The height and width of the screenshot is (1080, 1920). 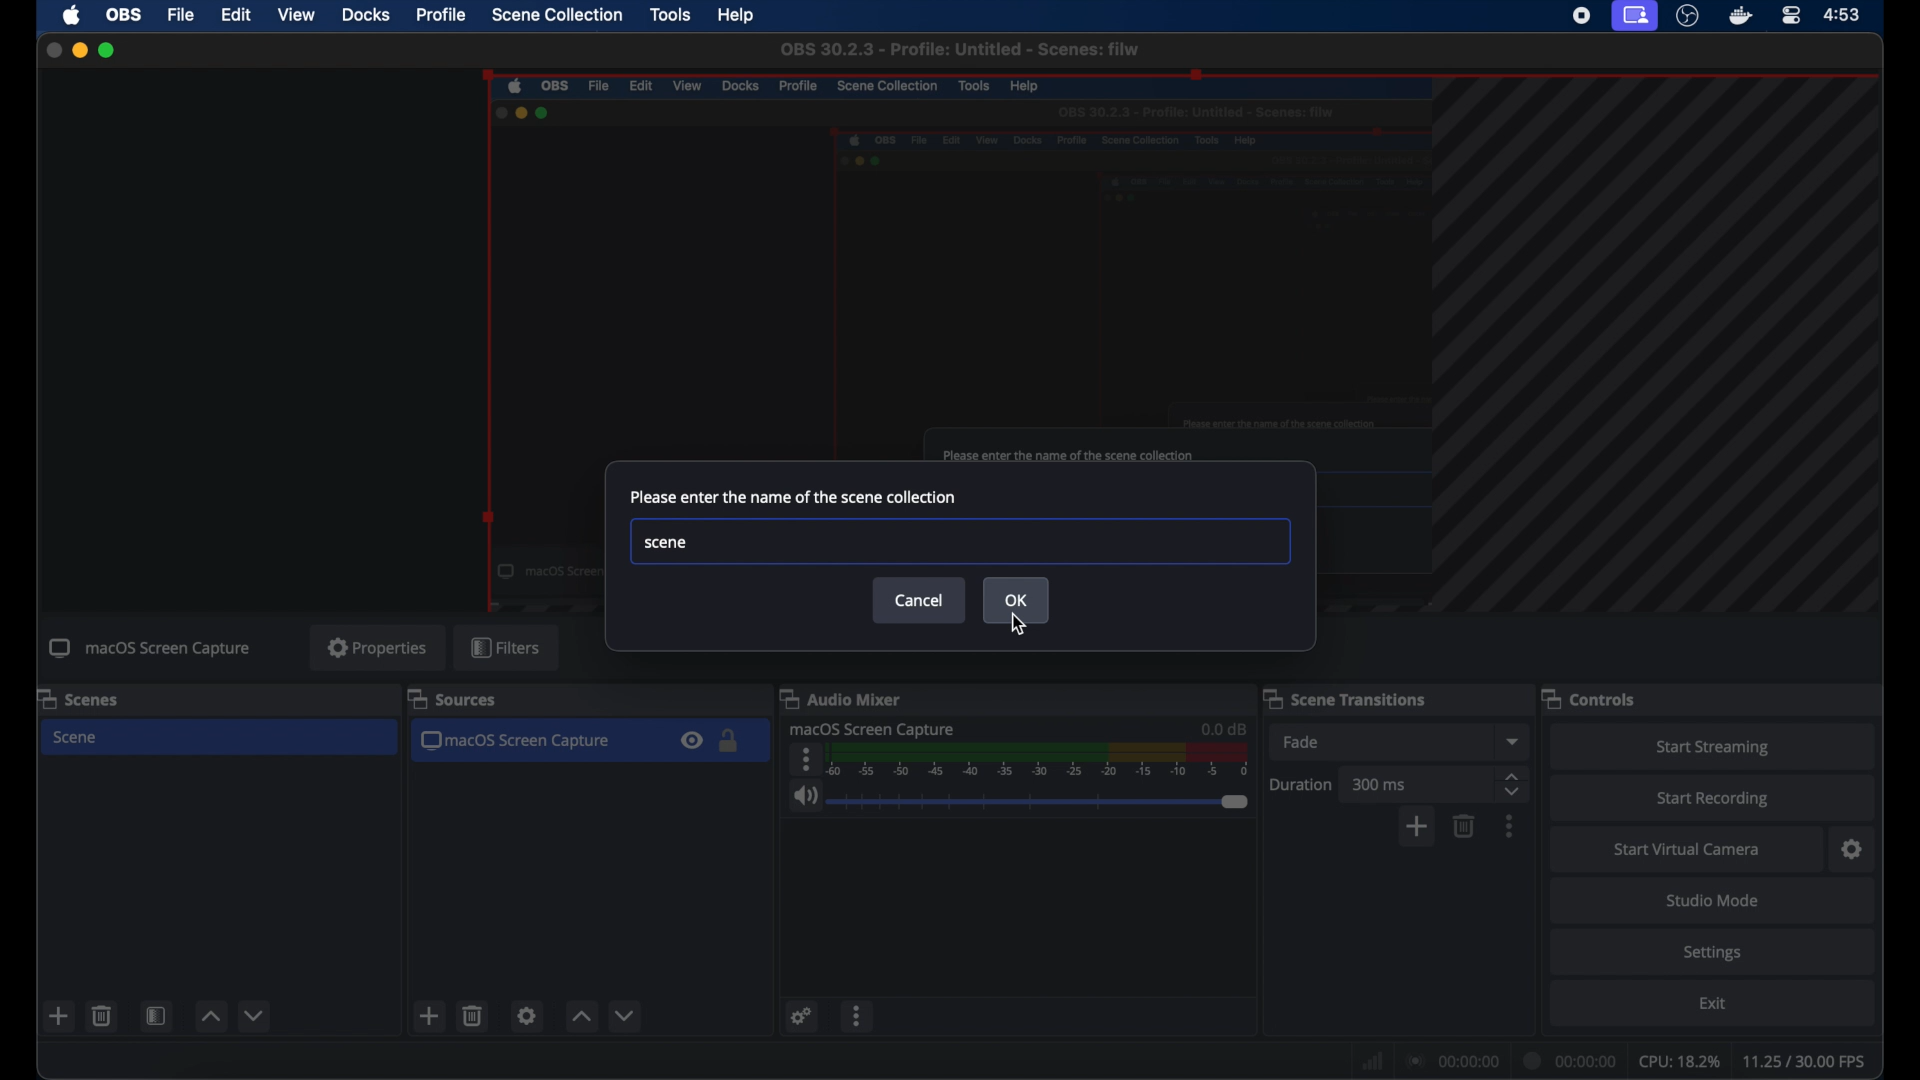 What do you see at coordinates (692, 742) in the screenshot?
I see `visibility` at bounding box center [692, 742].